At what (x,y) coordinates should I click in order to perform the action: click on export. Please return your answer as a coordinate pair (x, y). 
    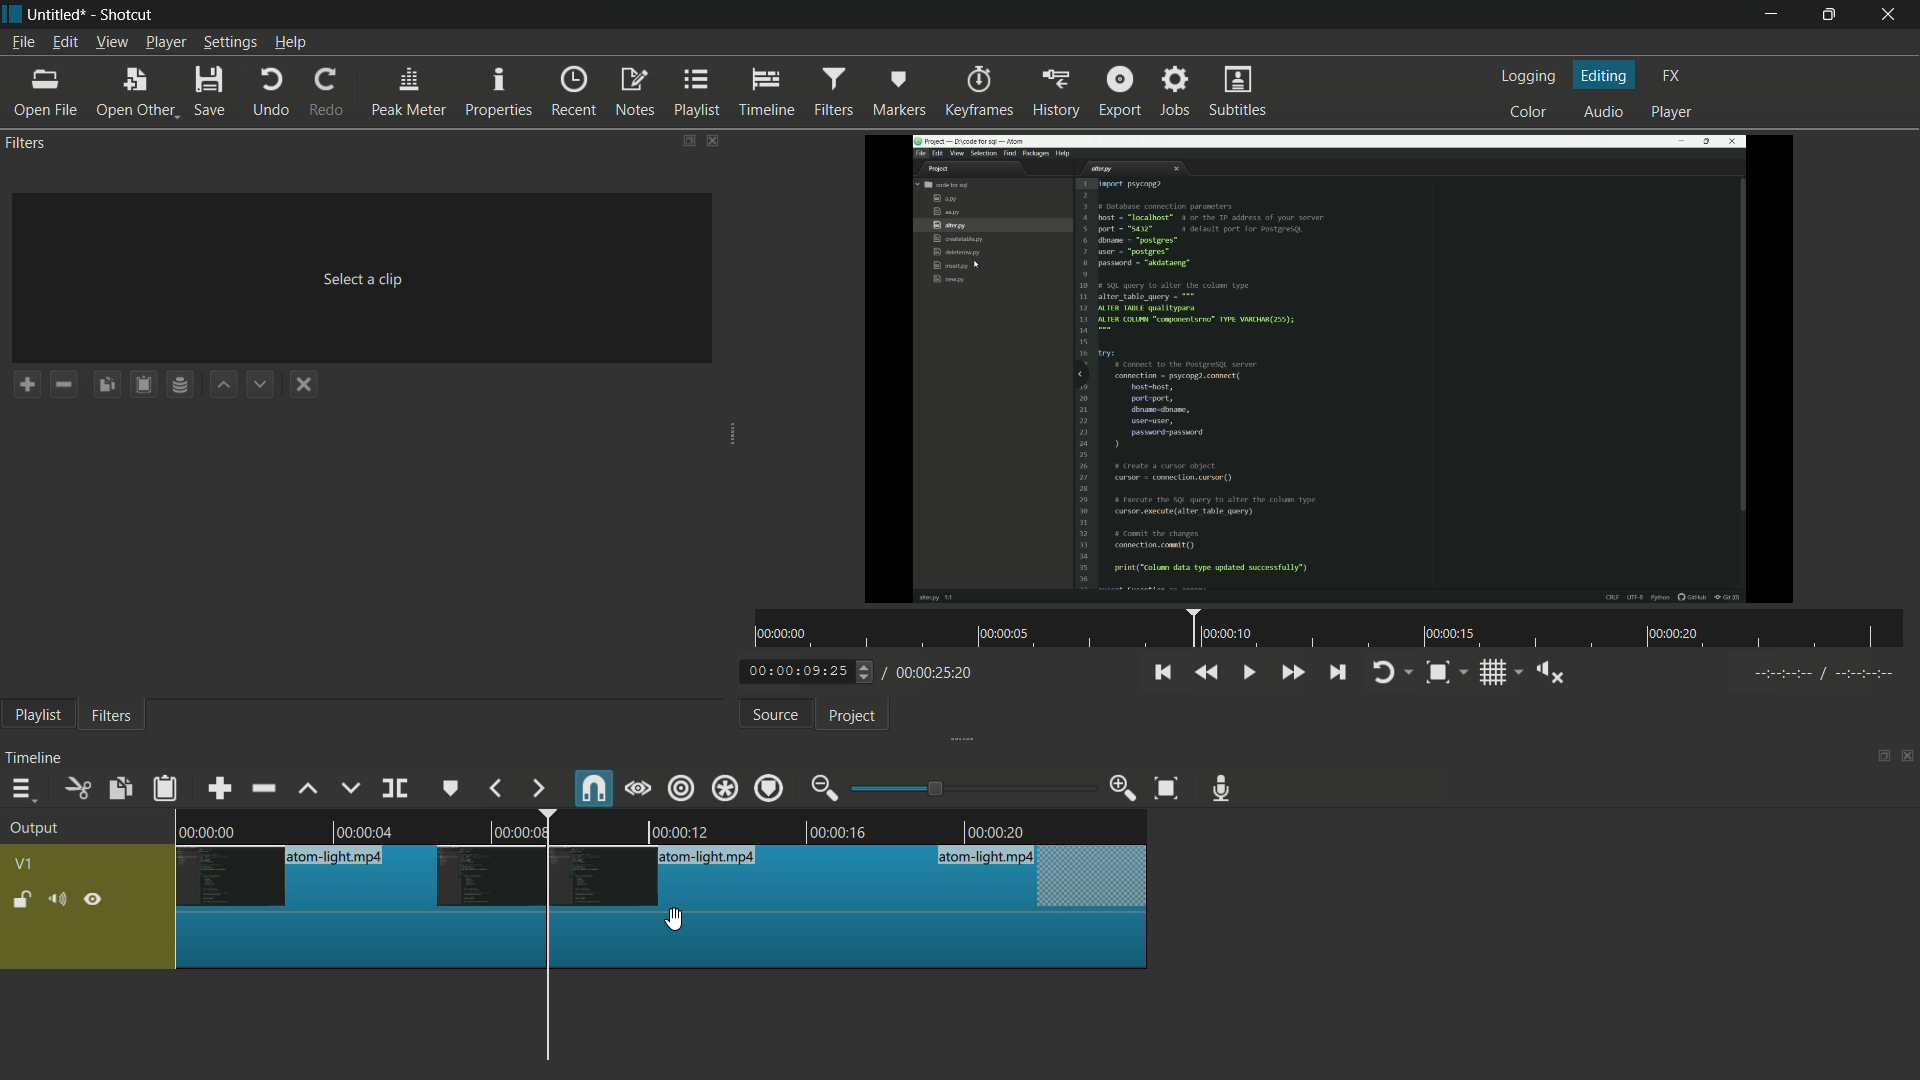
    Looking at the image, I should click on (1120, 89).